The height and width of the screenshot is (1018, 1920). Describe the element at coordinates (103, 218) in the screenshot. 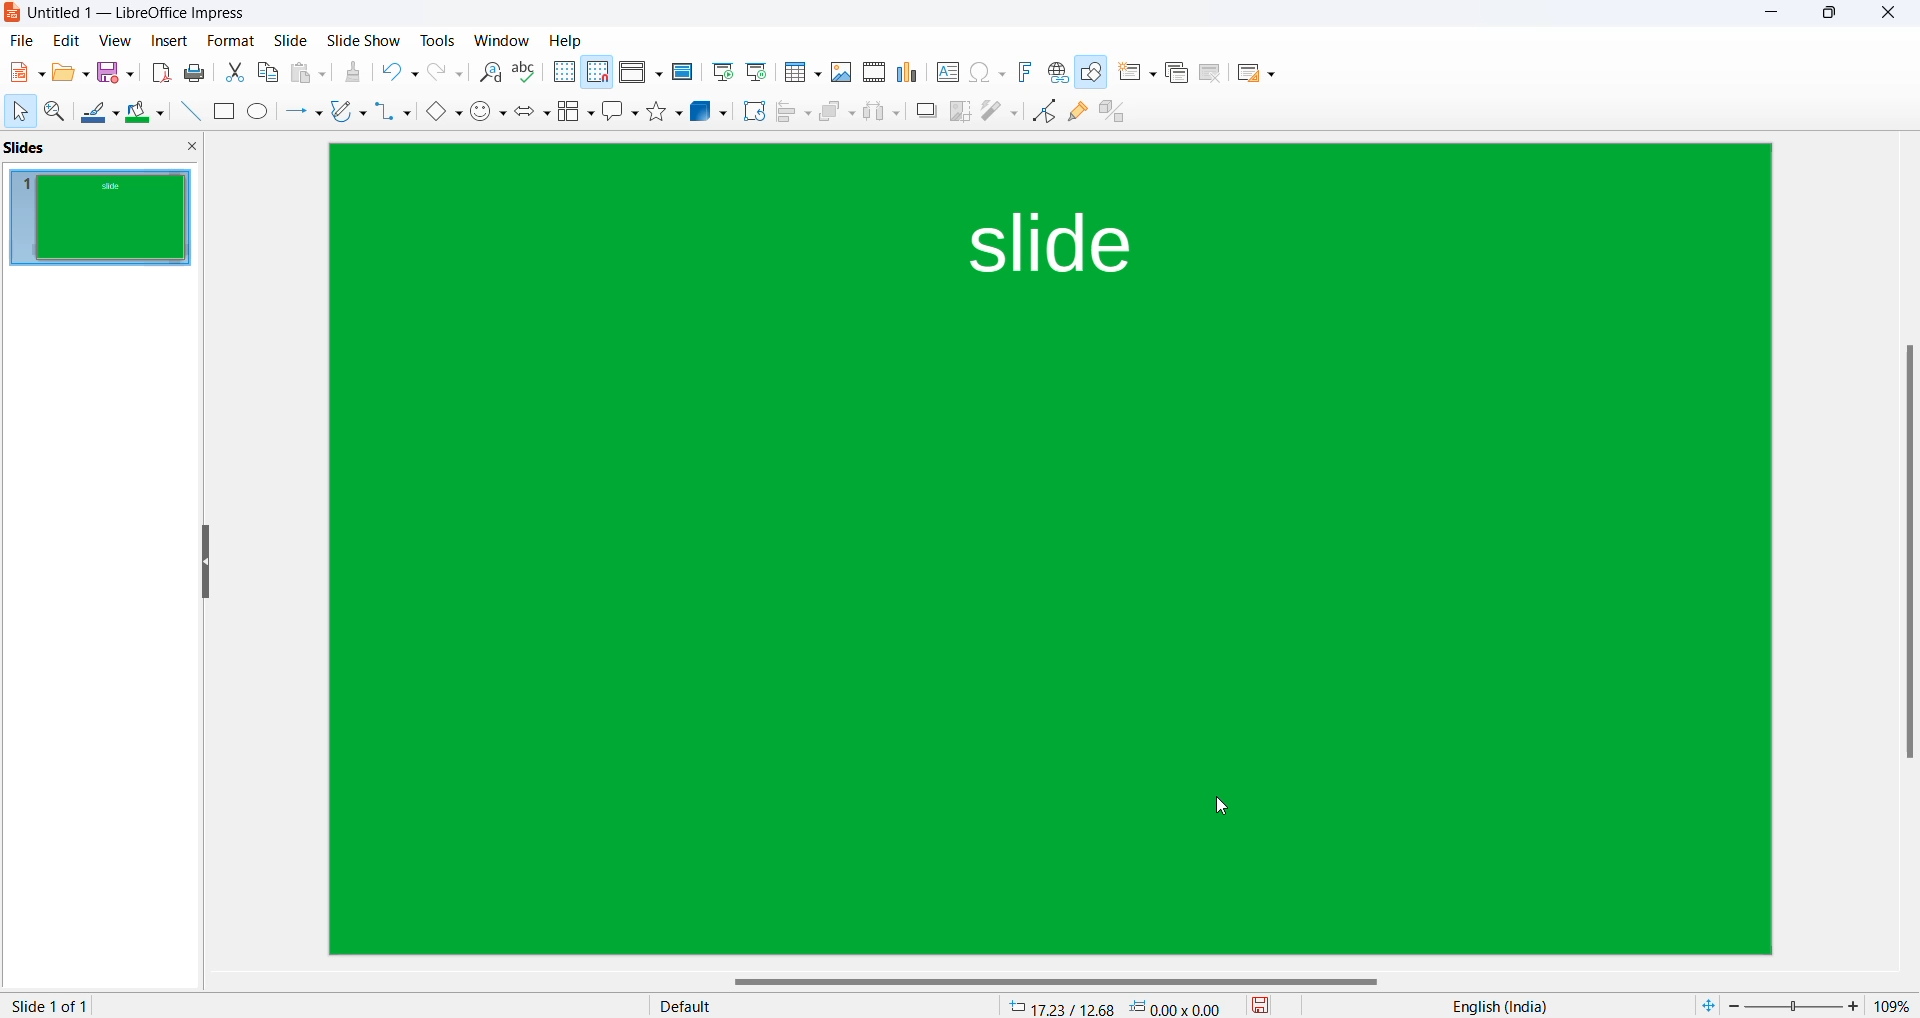

I see `slide preview` at that location.